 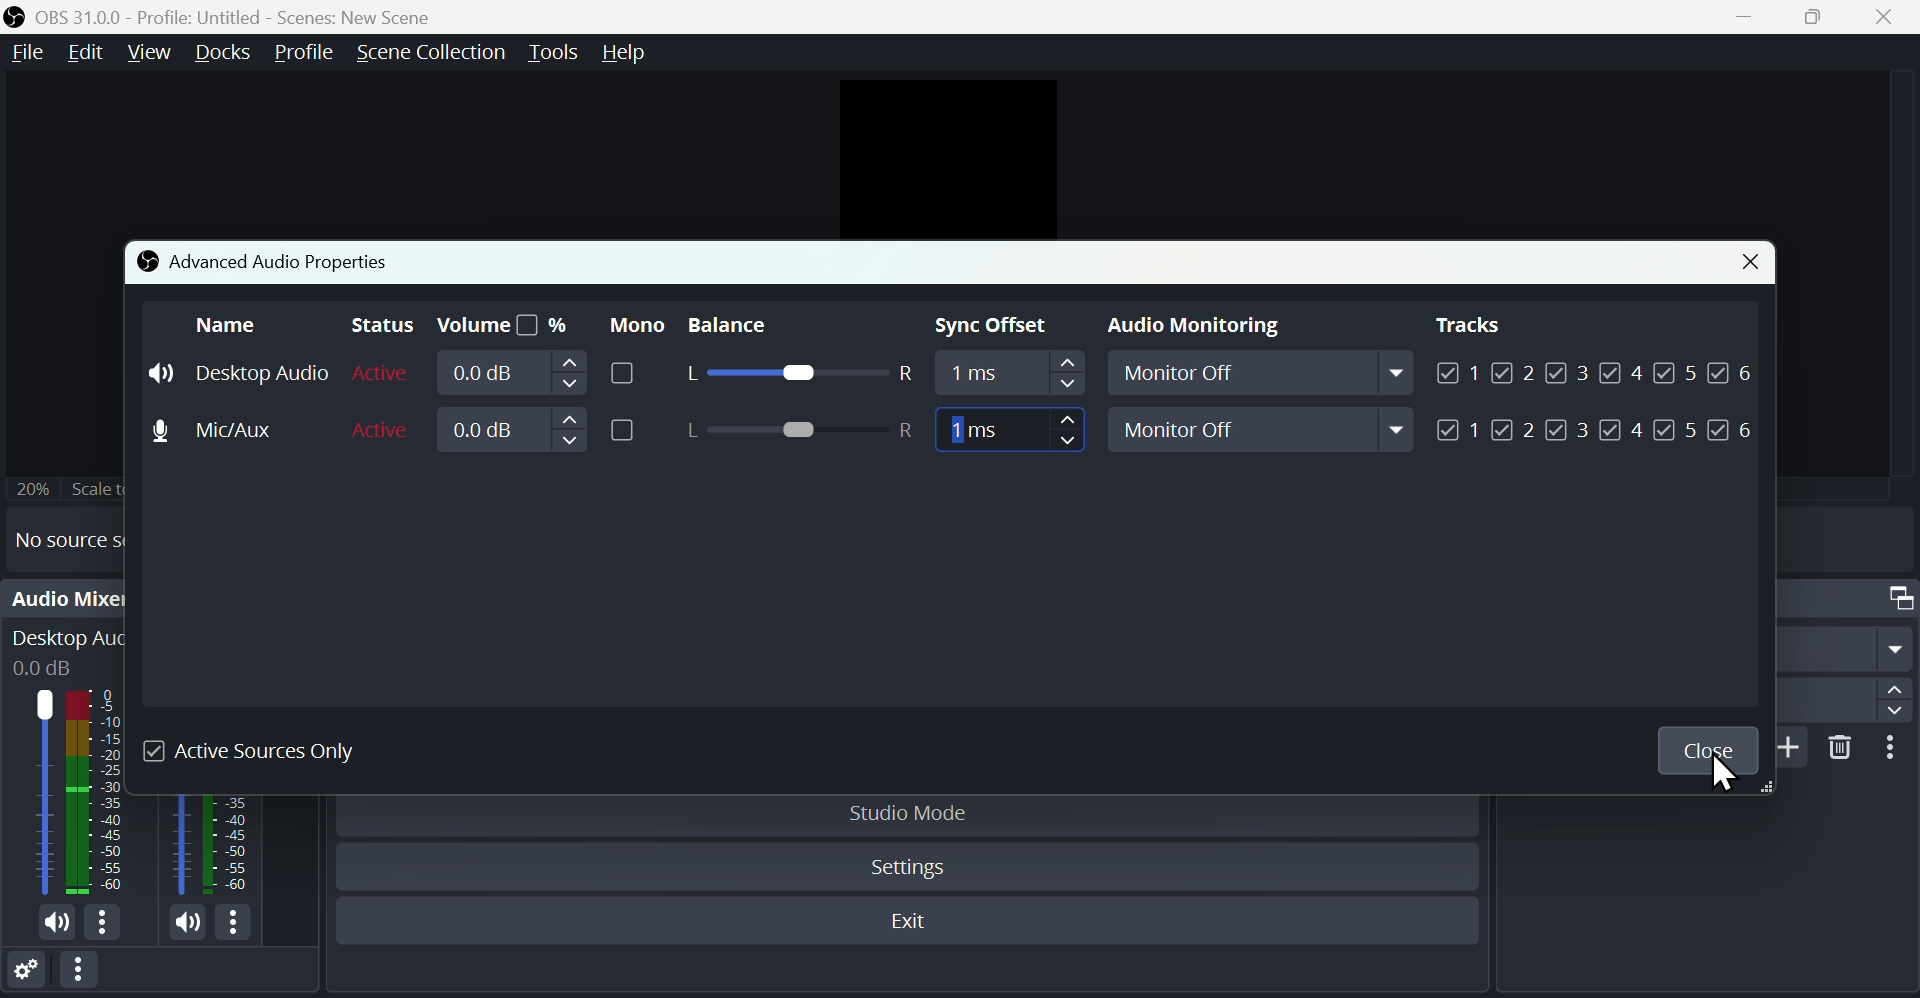 I want to click on (un)mute, so click(x=60, y=925).